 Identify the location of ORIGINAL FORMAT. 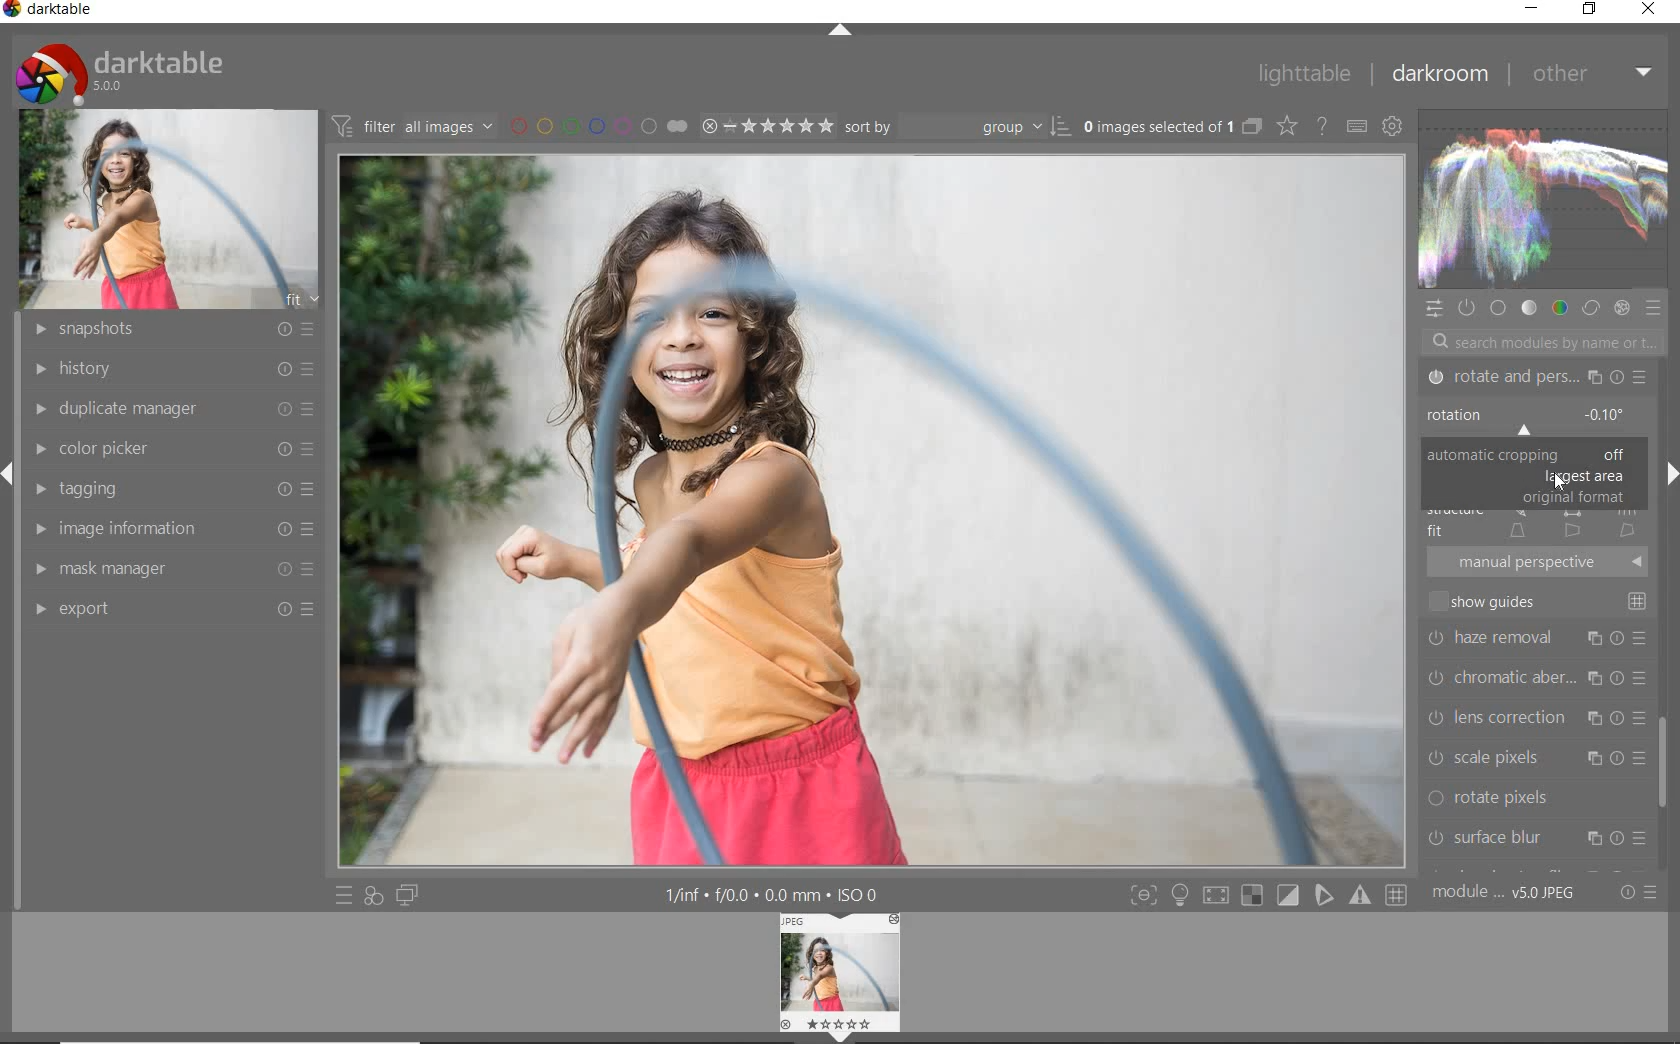
(1573, 498).